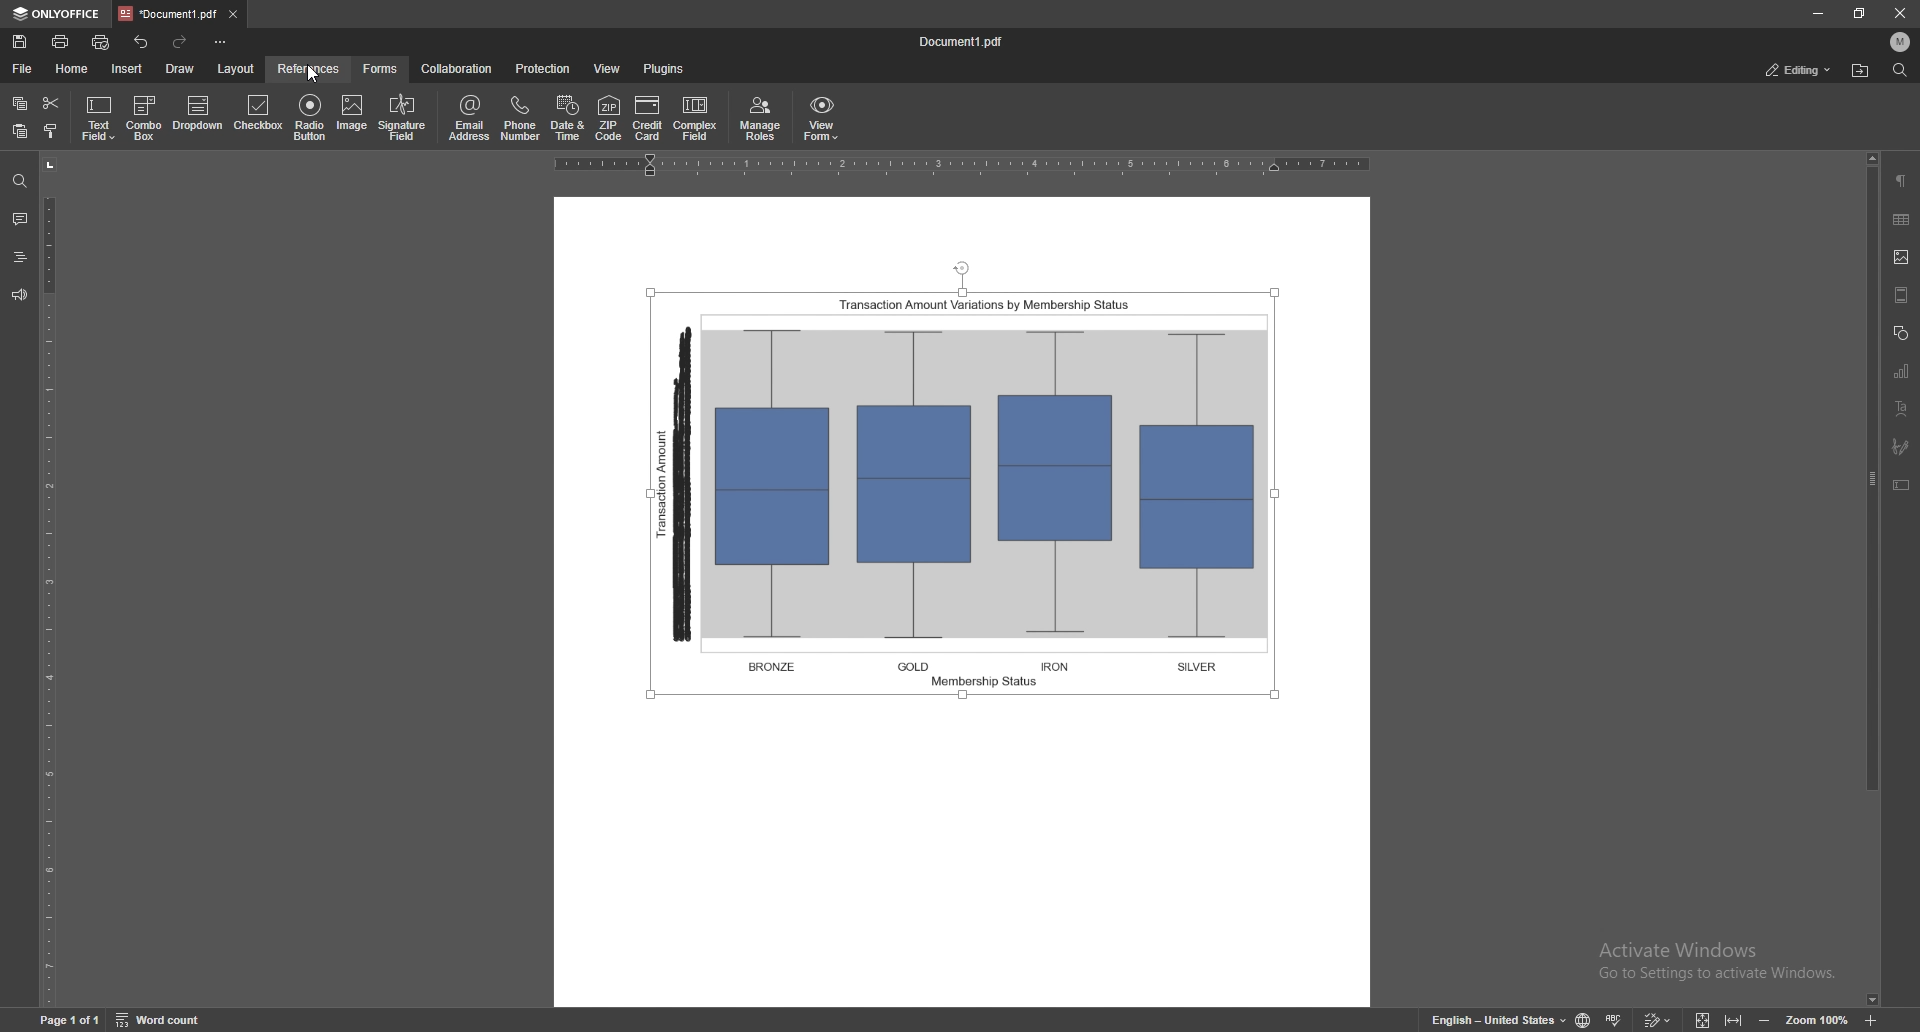 Image resolution: width=1920 pixels, height=1032 pixels. I want to click on zip code, so click(608, 117).